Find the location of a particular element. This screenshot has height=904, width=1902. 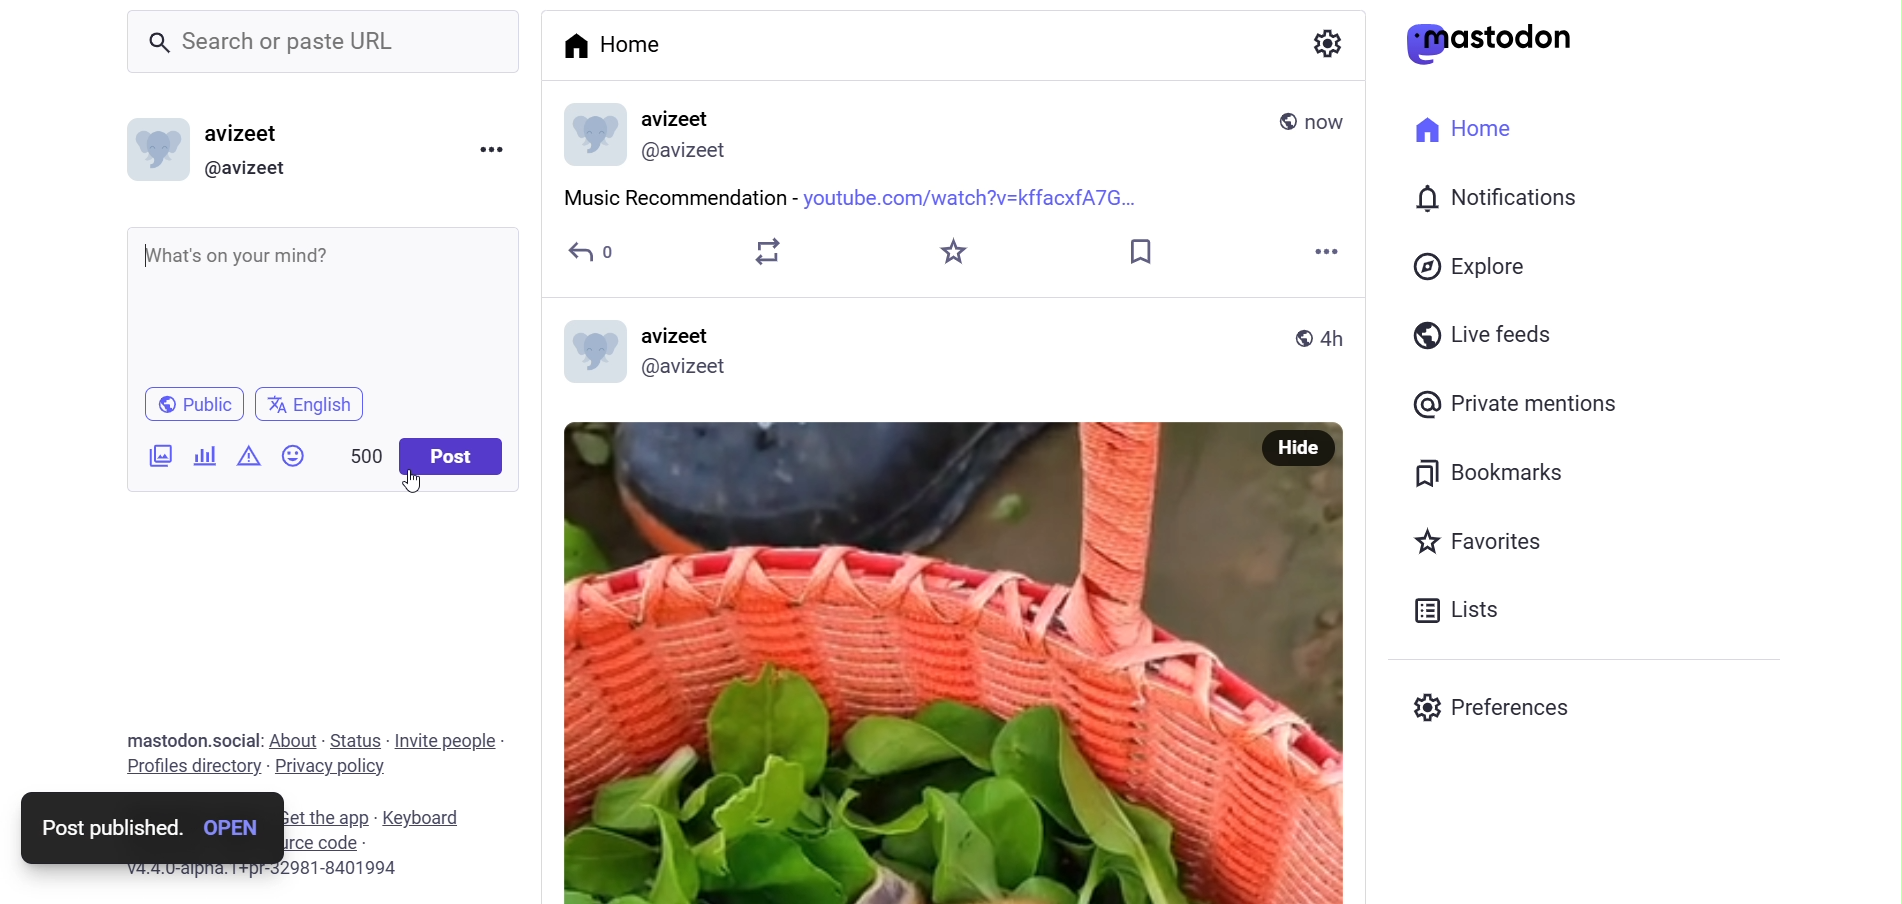

public is located at coordinates (1274, 118).